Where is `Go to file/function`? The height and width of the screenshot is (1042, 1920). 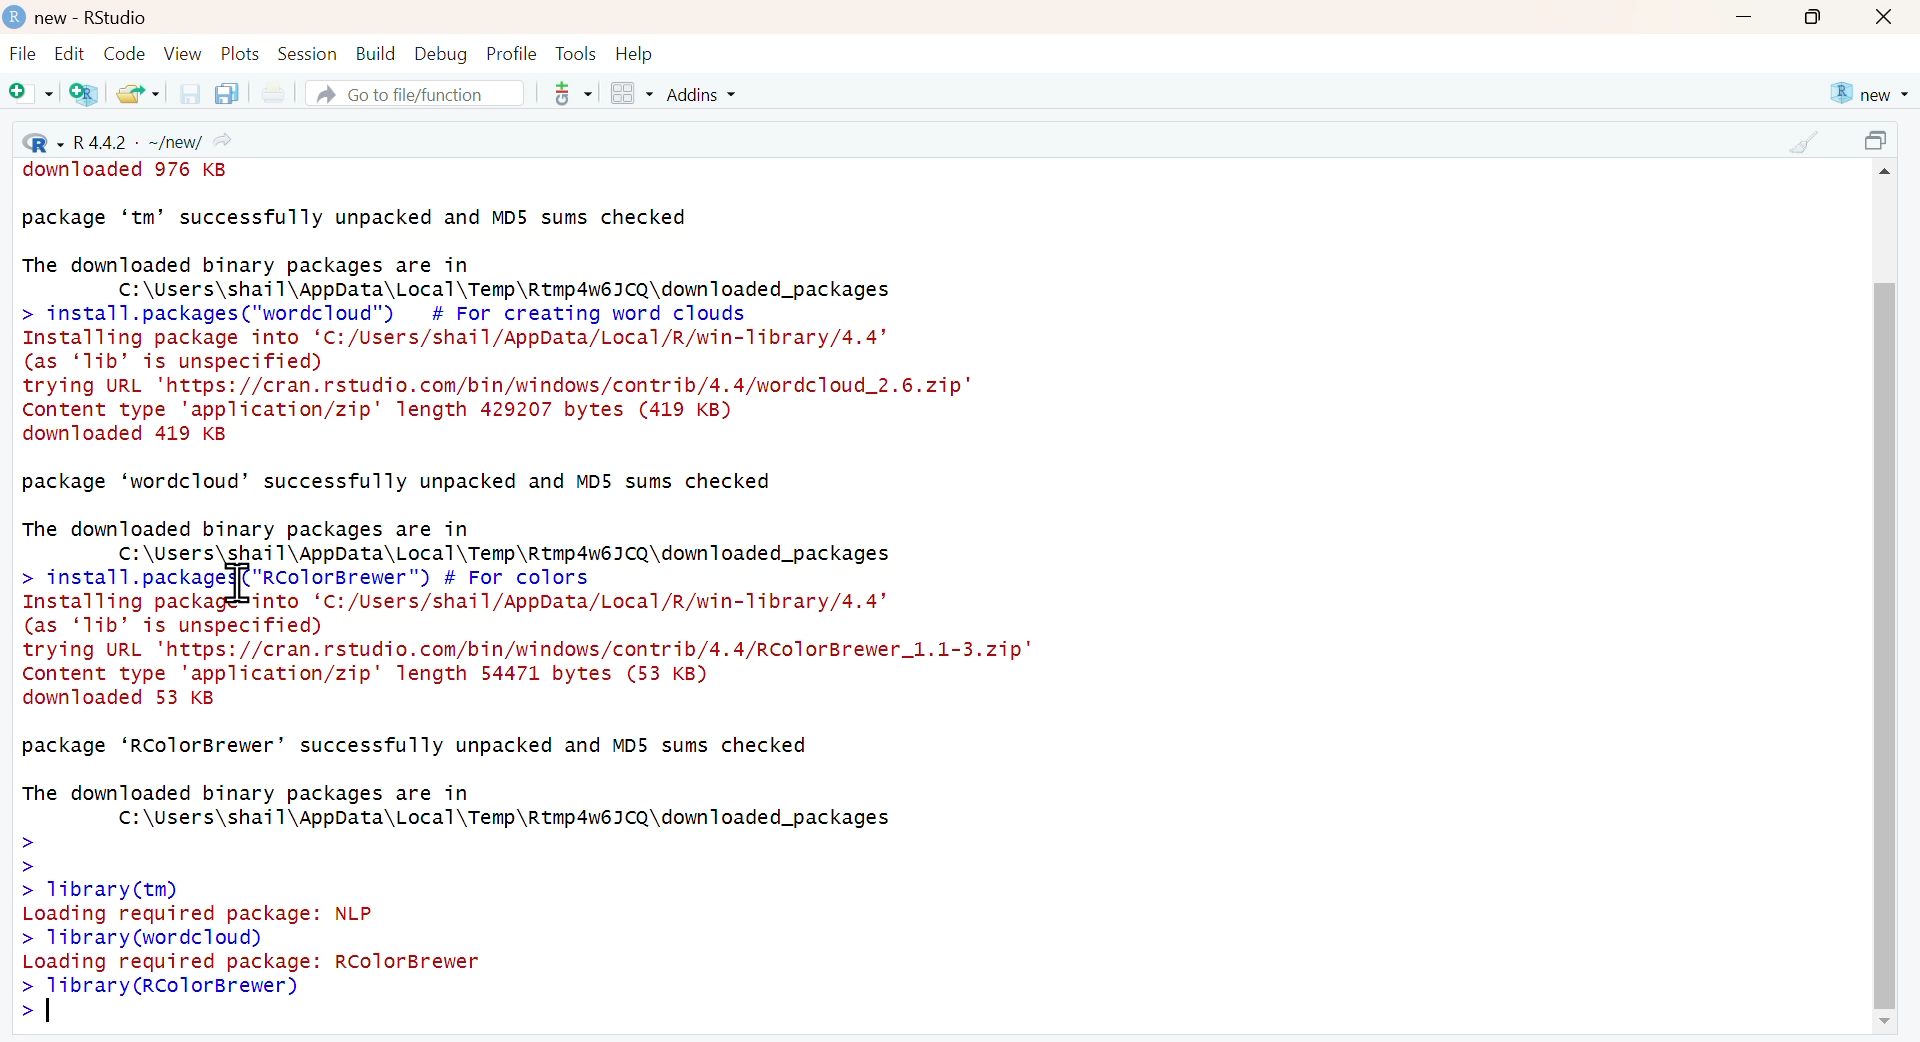
Go to file/function is located at coordinates (413, 93).